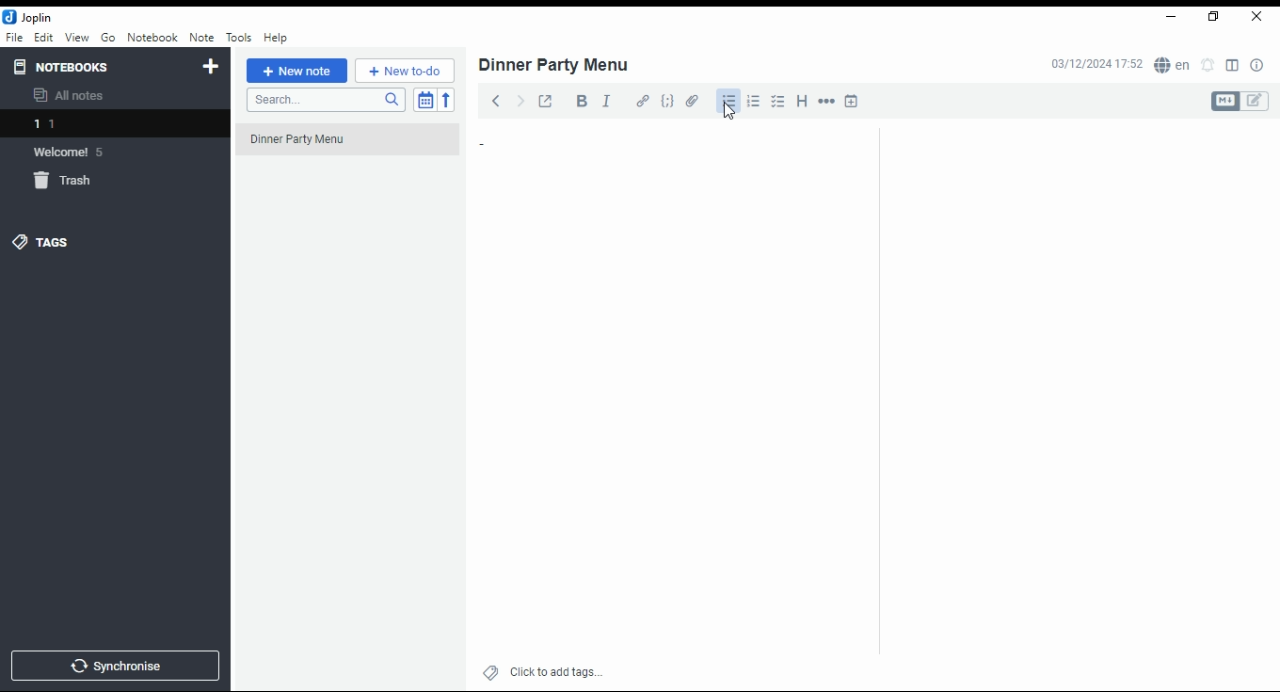  Describe the element at coordinates (74, 96) in the screenshot. I see `all notes` at that location.